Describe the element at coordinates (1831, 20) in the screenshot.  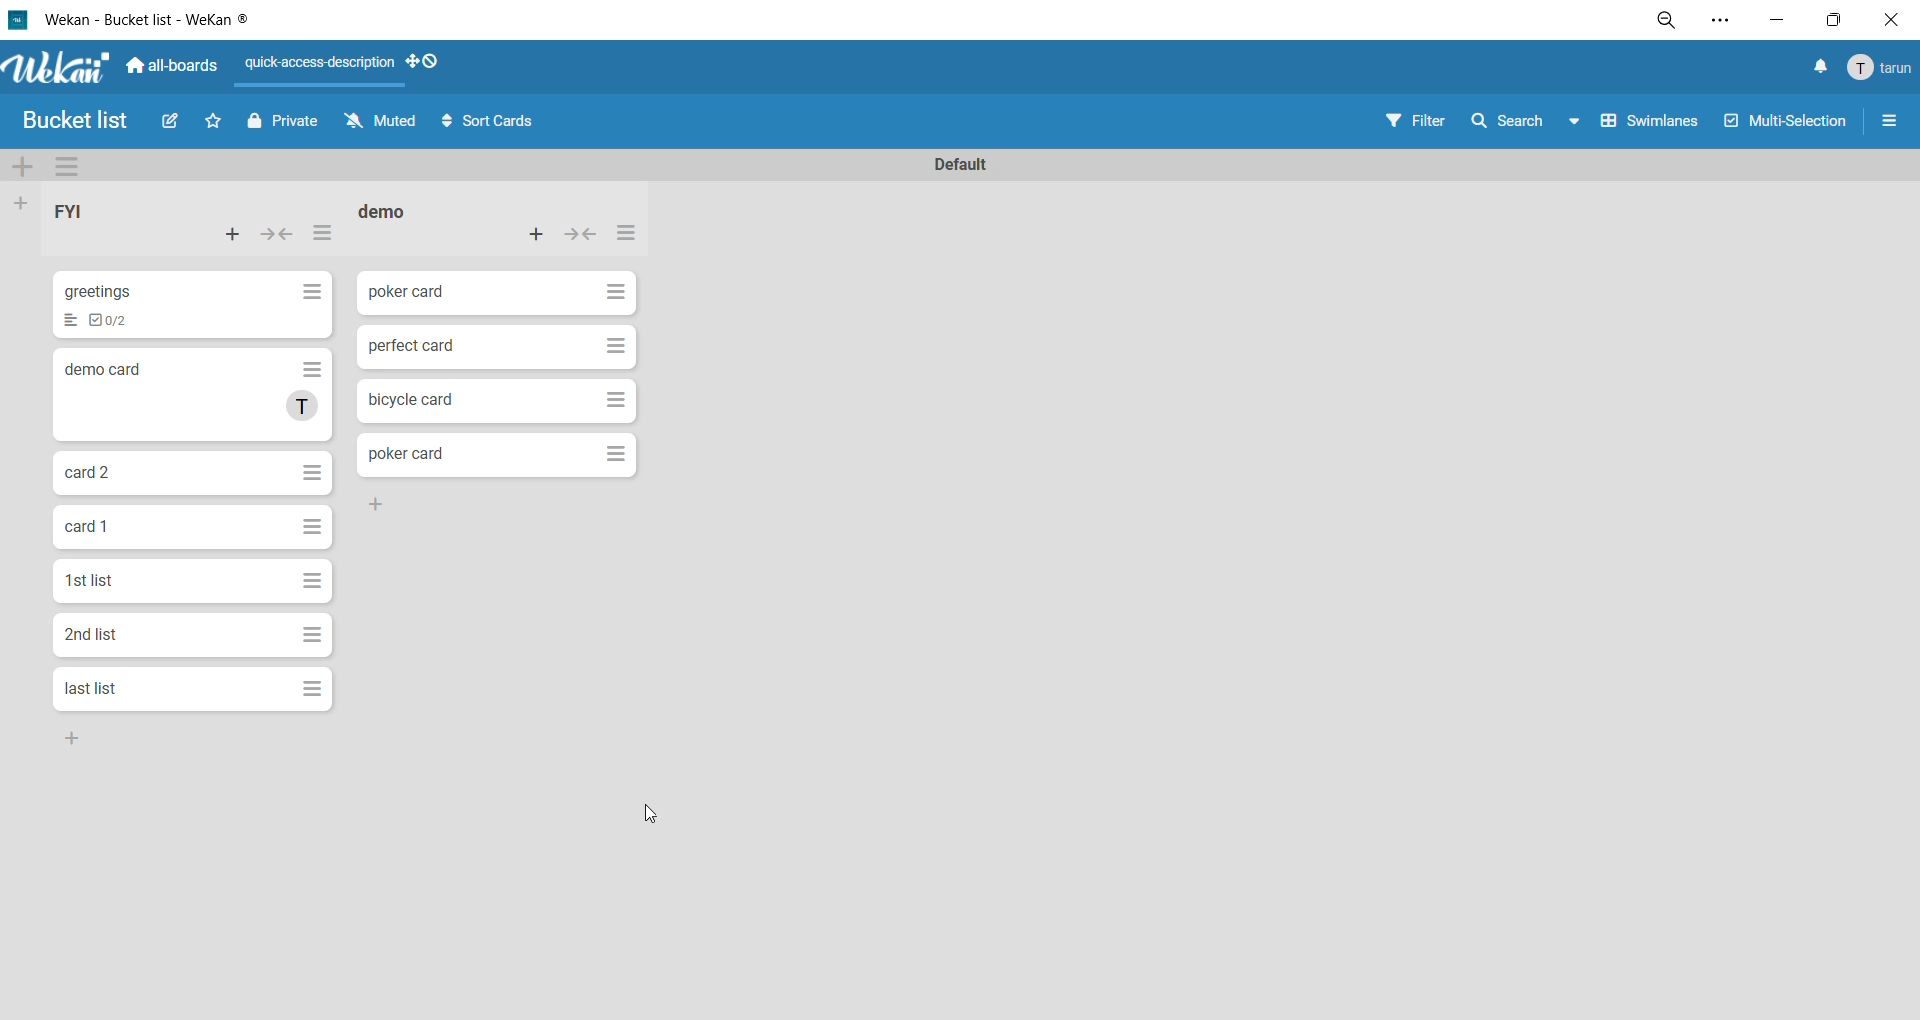
I see `maximize` at that location.